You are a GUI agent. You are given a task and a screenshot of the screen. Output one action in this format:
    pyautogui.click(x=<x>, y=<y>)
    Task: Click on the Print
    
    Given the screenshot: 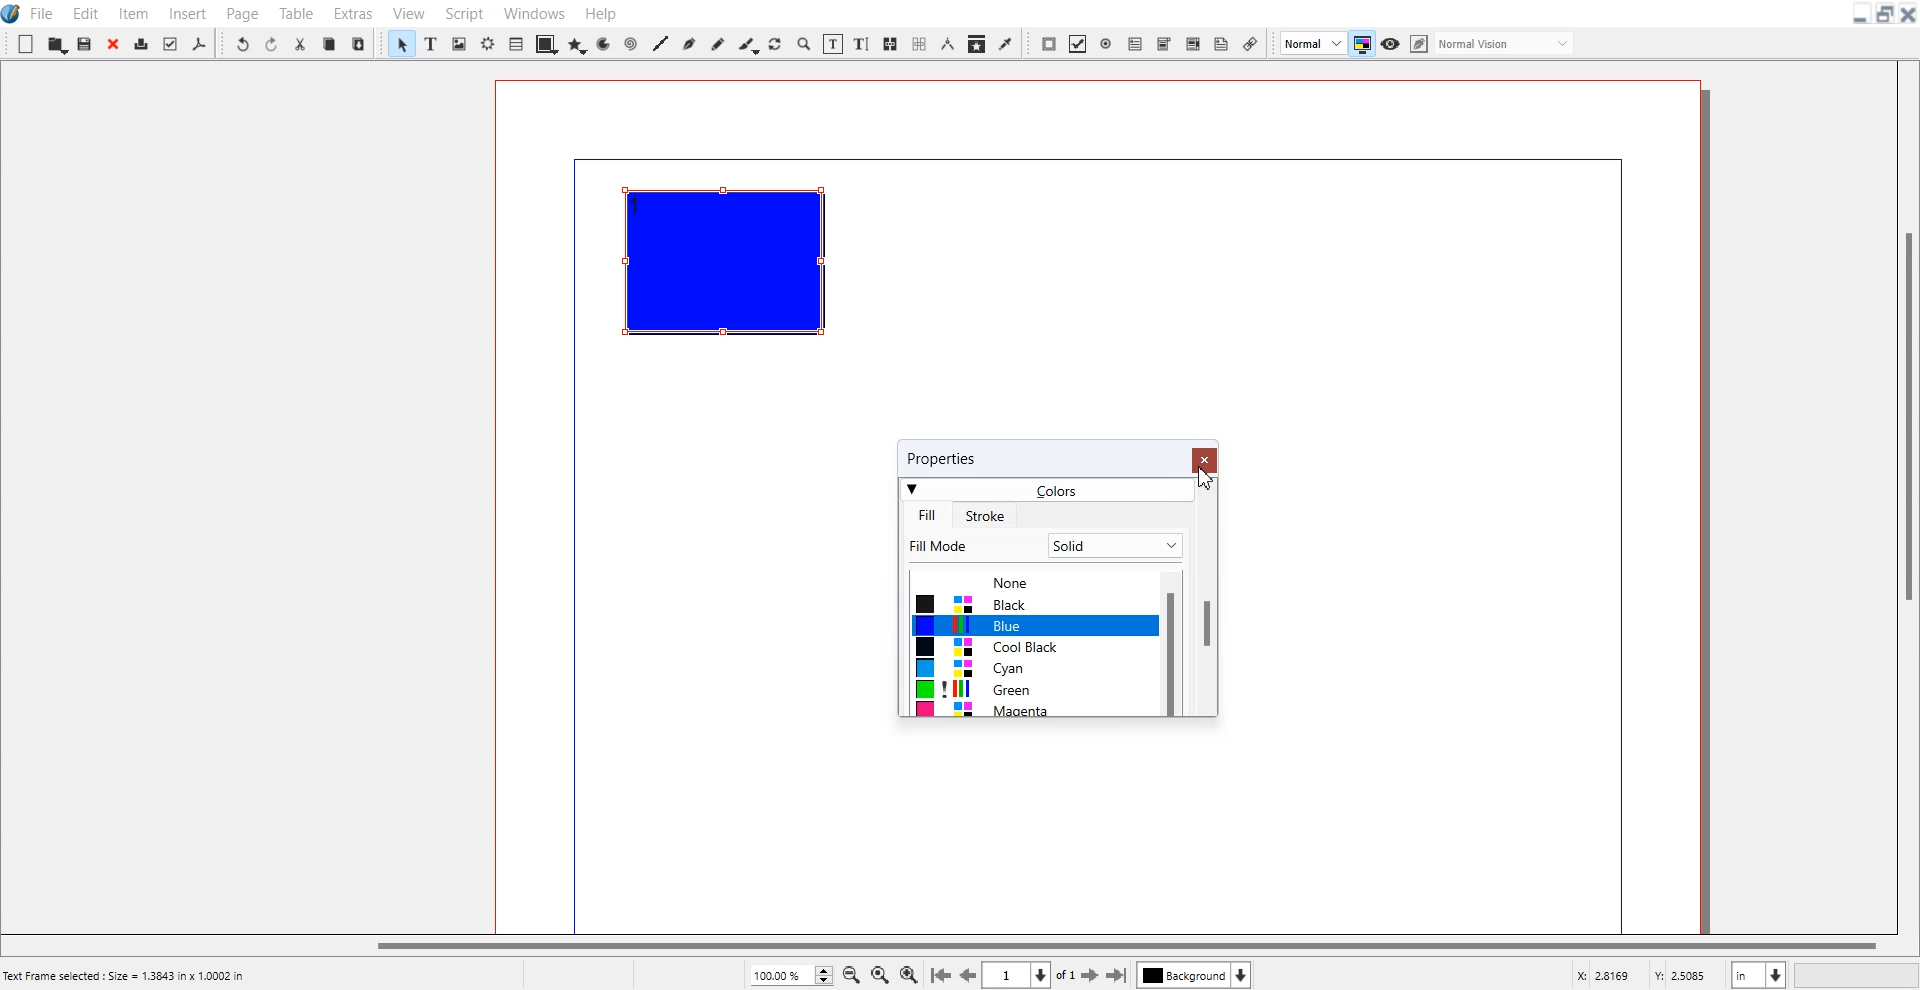 What is the action you would take?
    pyautogui.click(x=143, y=43)
    